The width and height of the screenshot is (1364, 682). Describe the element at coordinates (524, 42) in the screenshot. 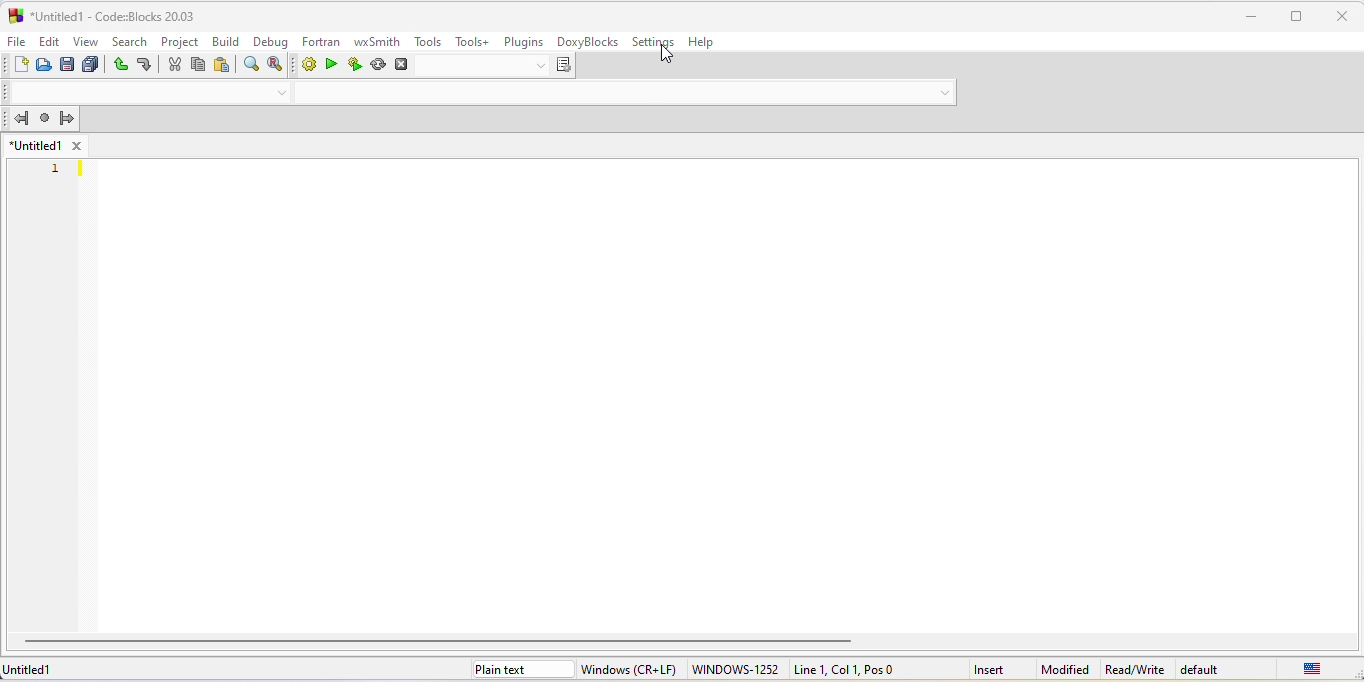

I see `plugins` at that location.